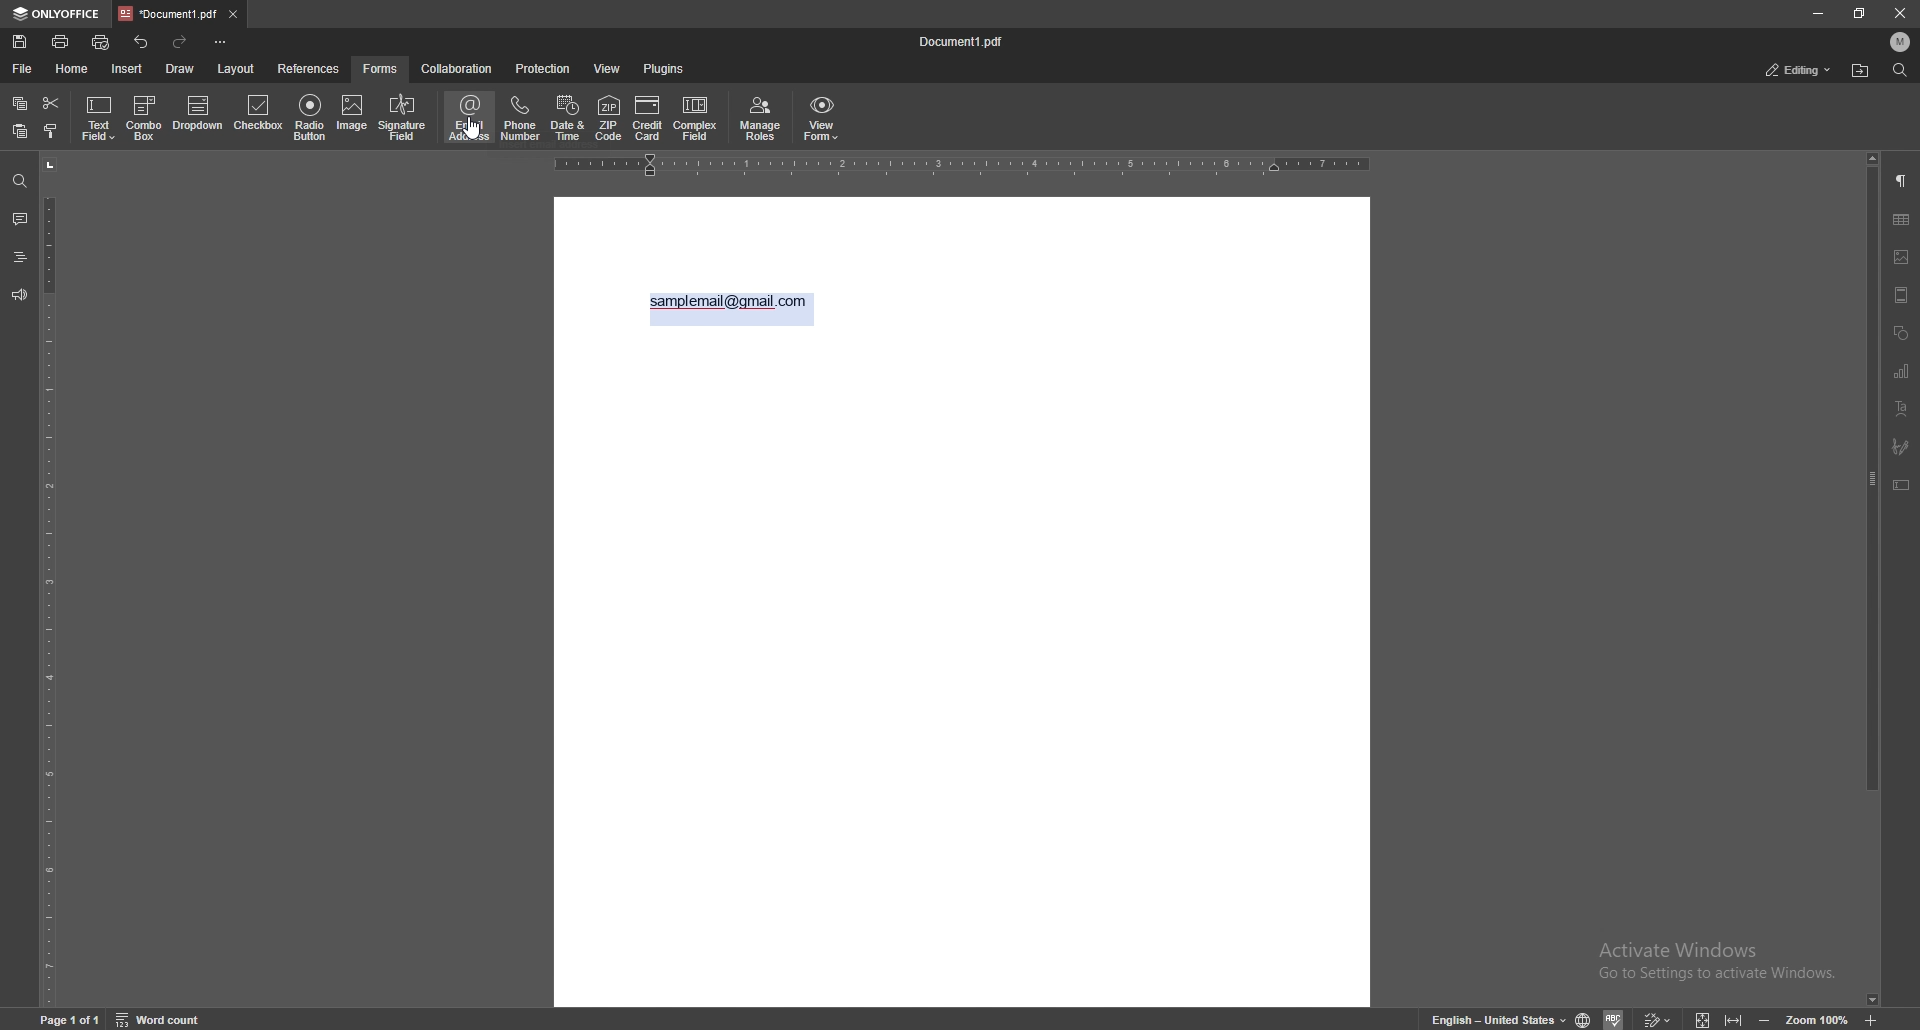  Describe the element at coordinates (1818, 13) in the screenshot. I see `minimize` at that location.